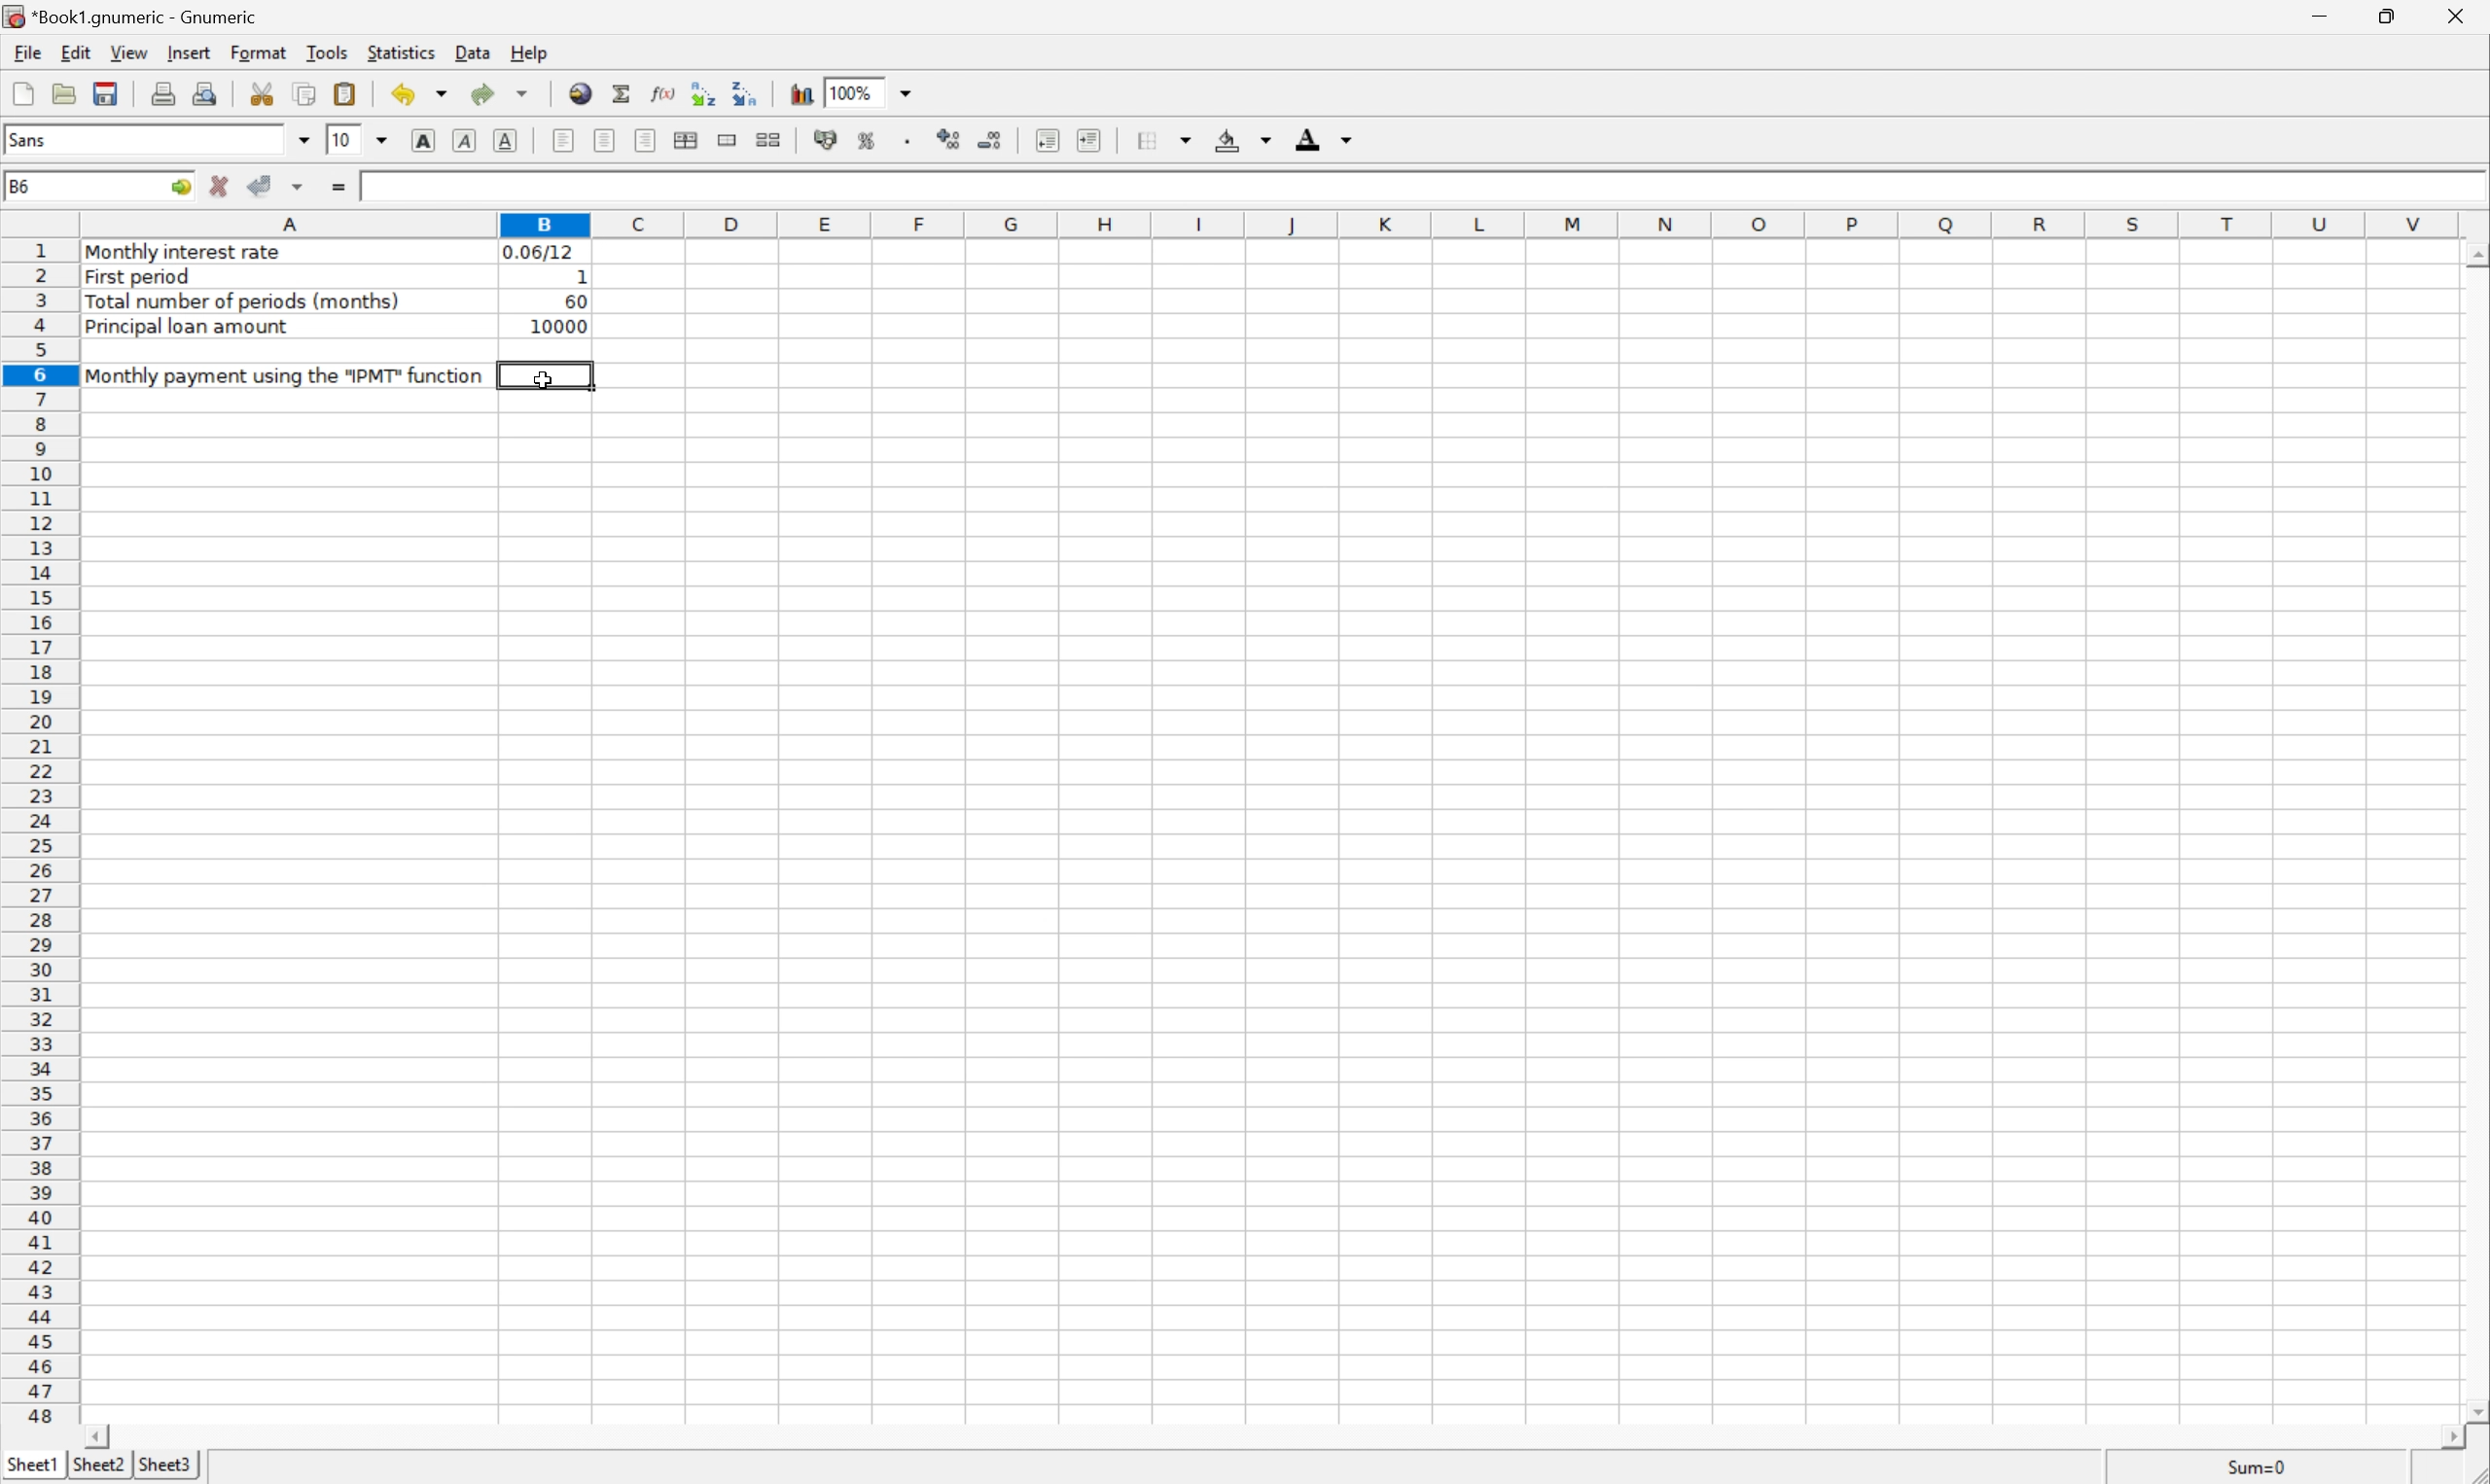 The image size is (2490, 1484). What do you see at coordinates (1046, 139) in the screenshot?
I see `Decrease indent, and align the contents to the left` at bounding box center [1046, 139].